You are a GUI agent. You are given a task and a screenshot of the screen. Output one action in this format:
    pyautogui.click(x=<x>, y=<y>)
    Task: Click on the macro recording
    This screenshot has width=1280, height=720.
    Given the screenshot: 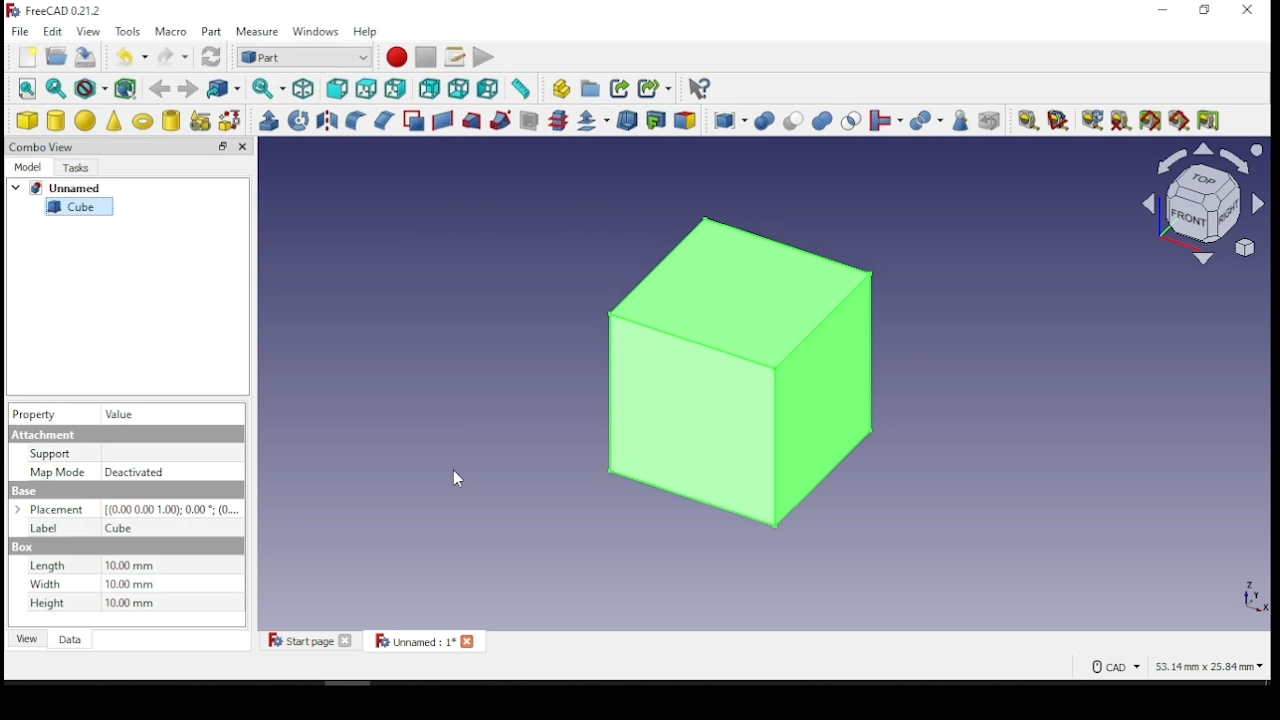 What is the action you would take?
    pyautogui.click(x=397, y=57)
    